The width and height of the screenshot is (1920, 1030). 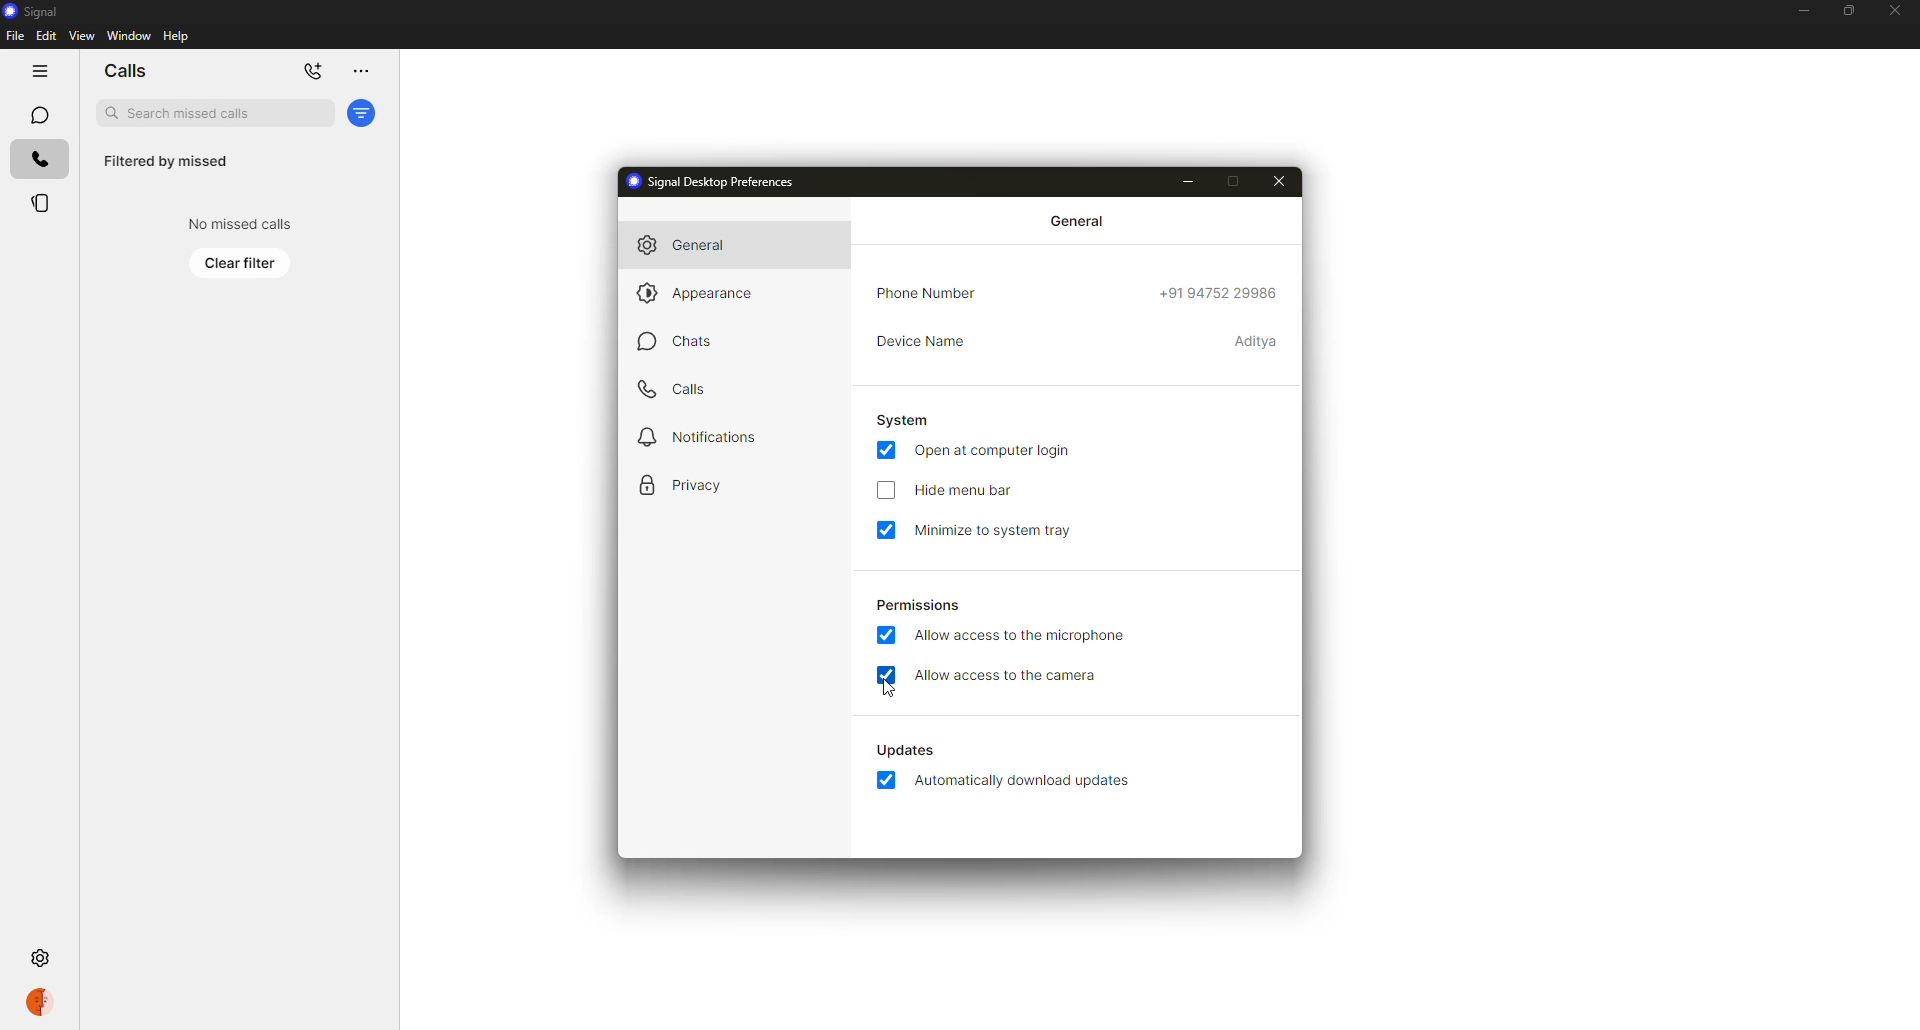 I want to click on signal desktop preferences, so click(x=721, y=182).